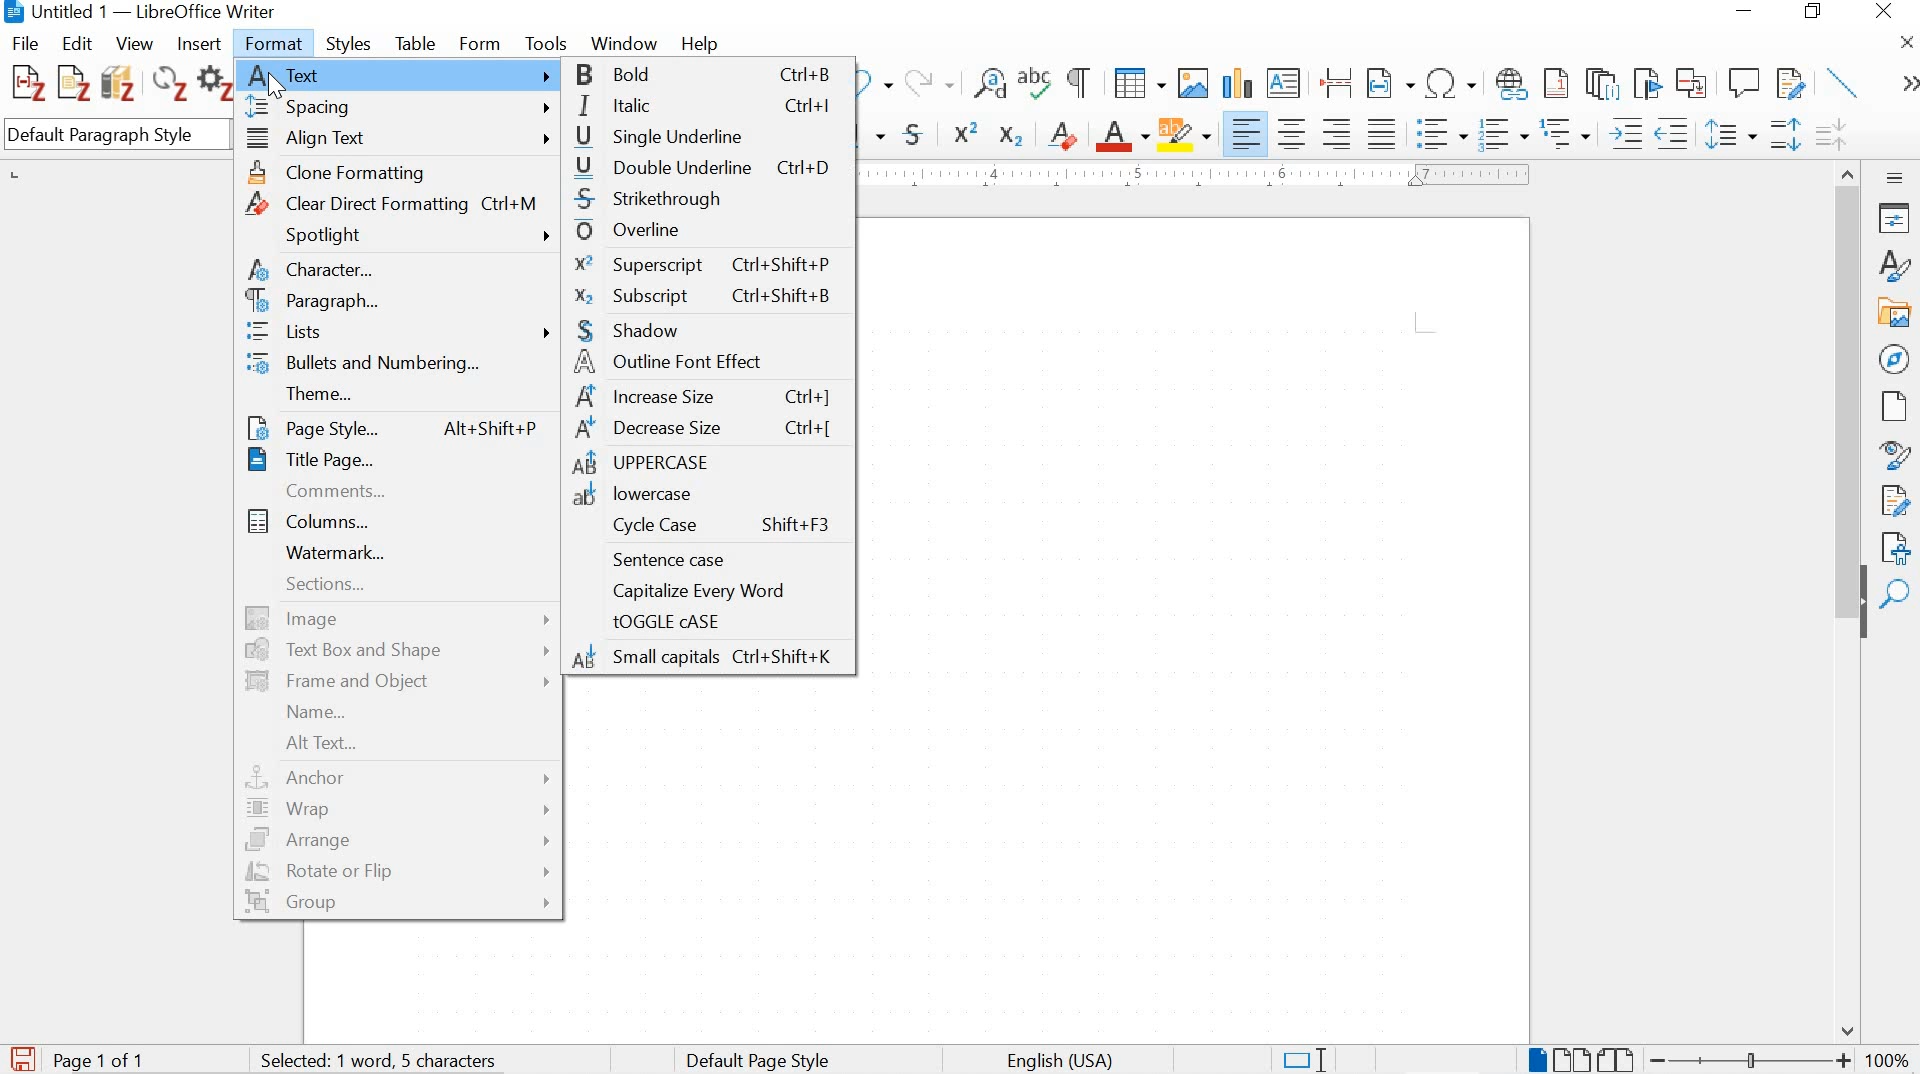 Image resolution: width=1920 pixels, height=1074 pixels. I want to click on insert image, so click(1192, 82).